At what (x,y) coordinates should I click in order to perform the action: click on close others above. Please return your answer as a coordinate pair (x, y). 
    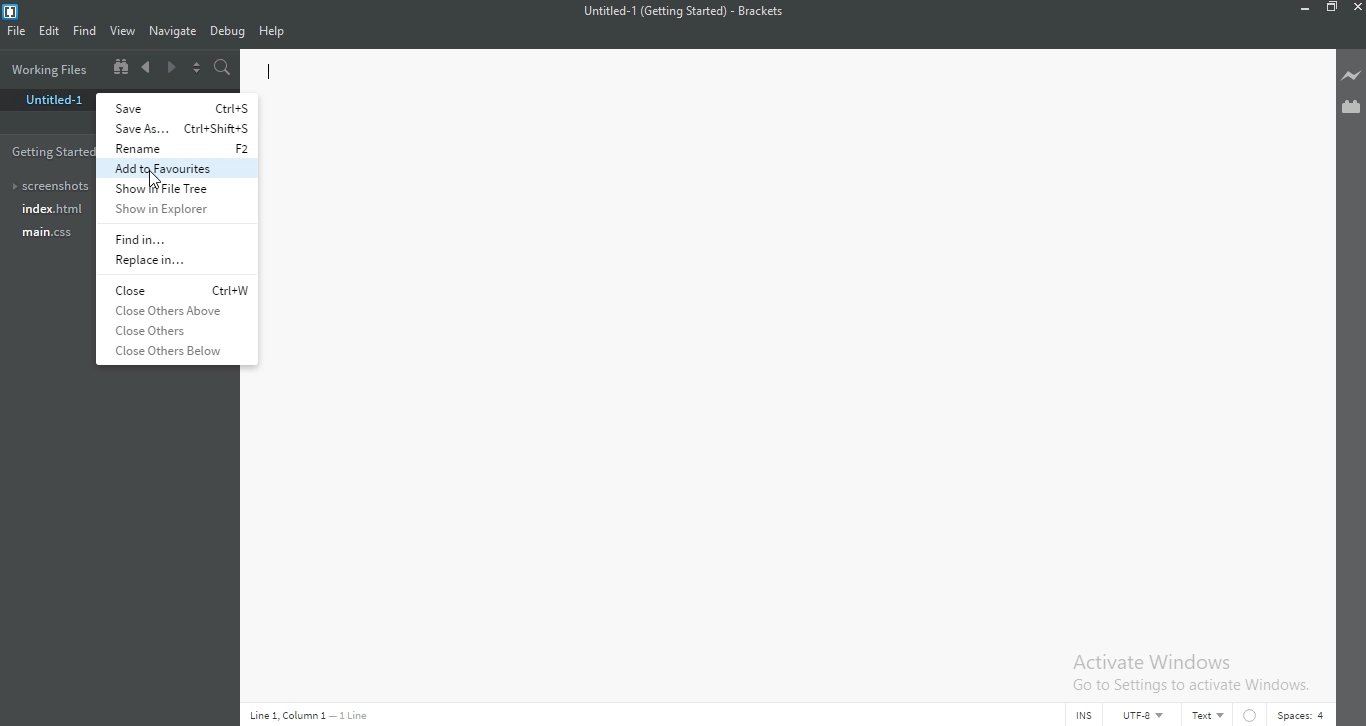
    Looking at the image, I should click on (179, 313).